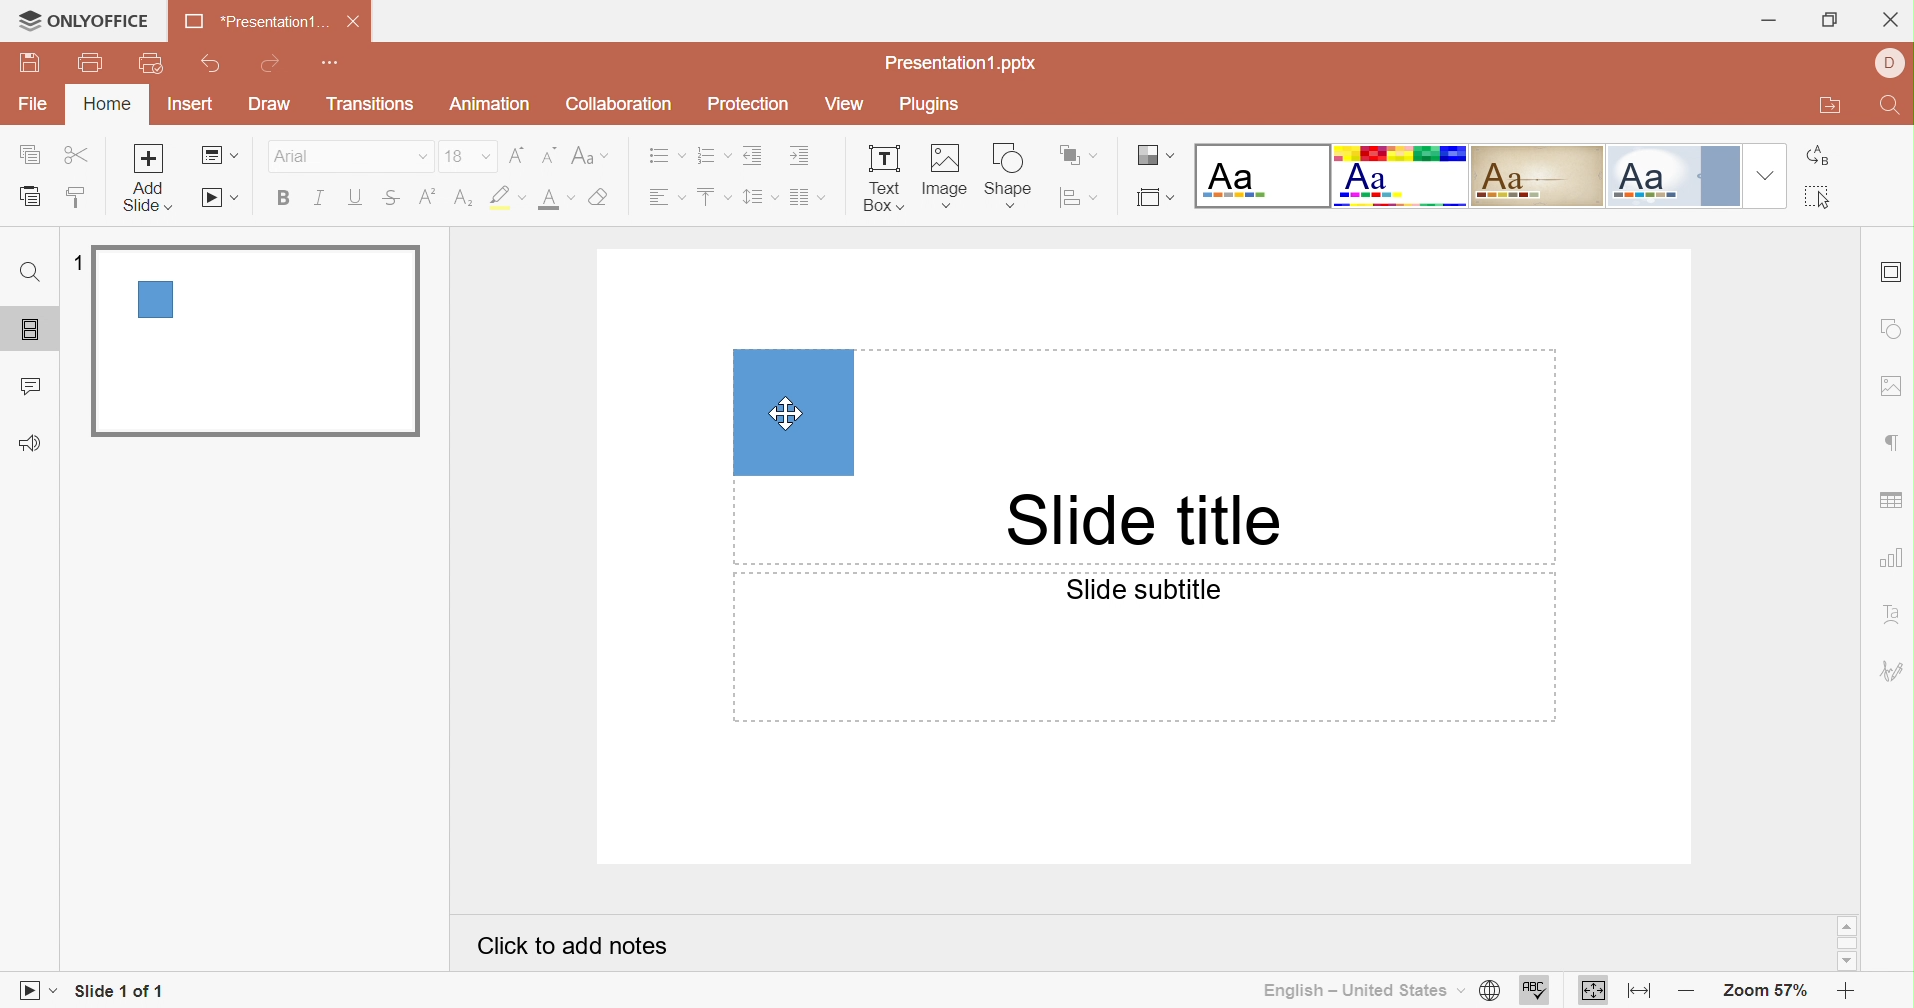  I want to click on Select all, so click(1822, 199).